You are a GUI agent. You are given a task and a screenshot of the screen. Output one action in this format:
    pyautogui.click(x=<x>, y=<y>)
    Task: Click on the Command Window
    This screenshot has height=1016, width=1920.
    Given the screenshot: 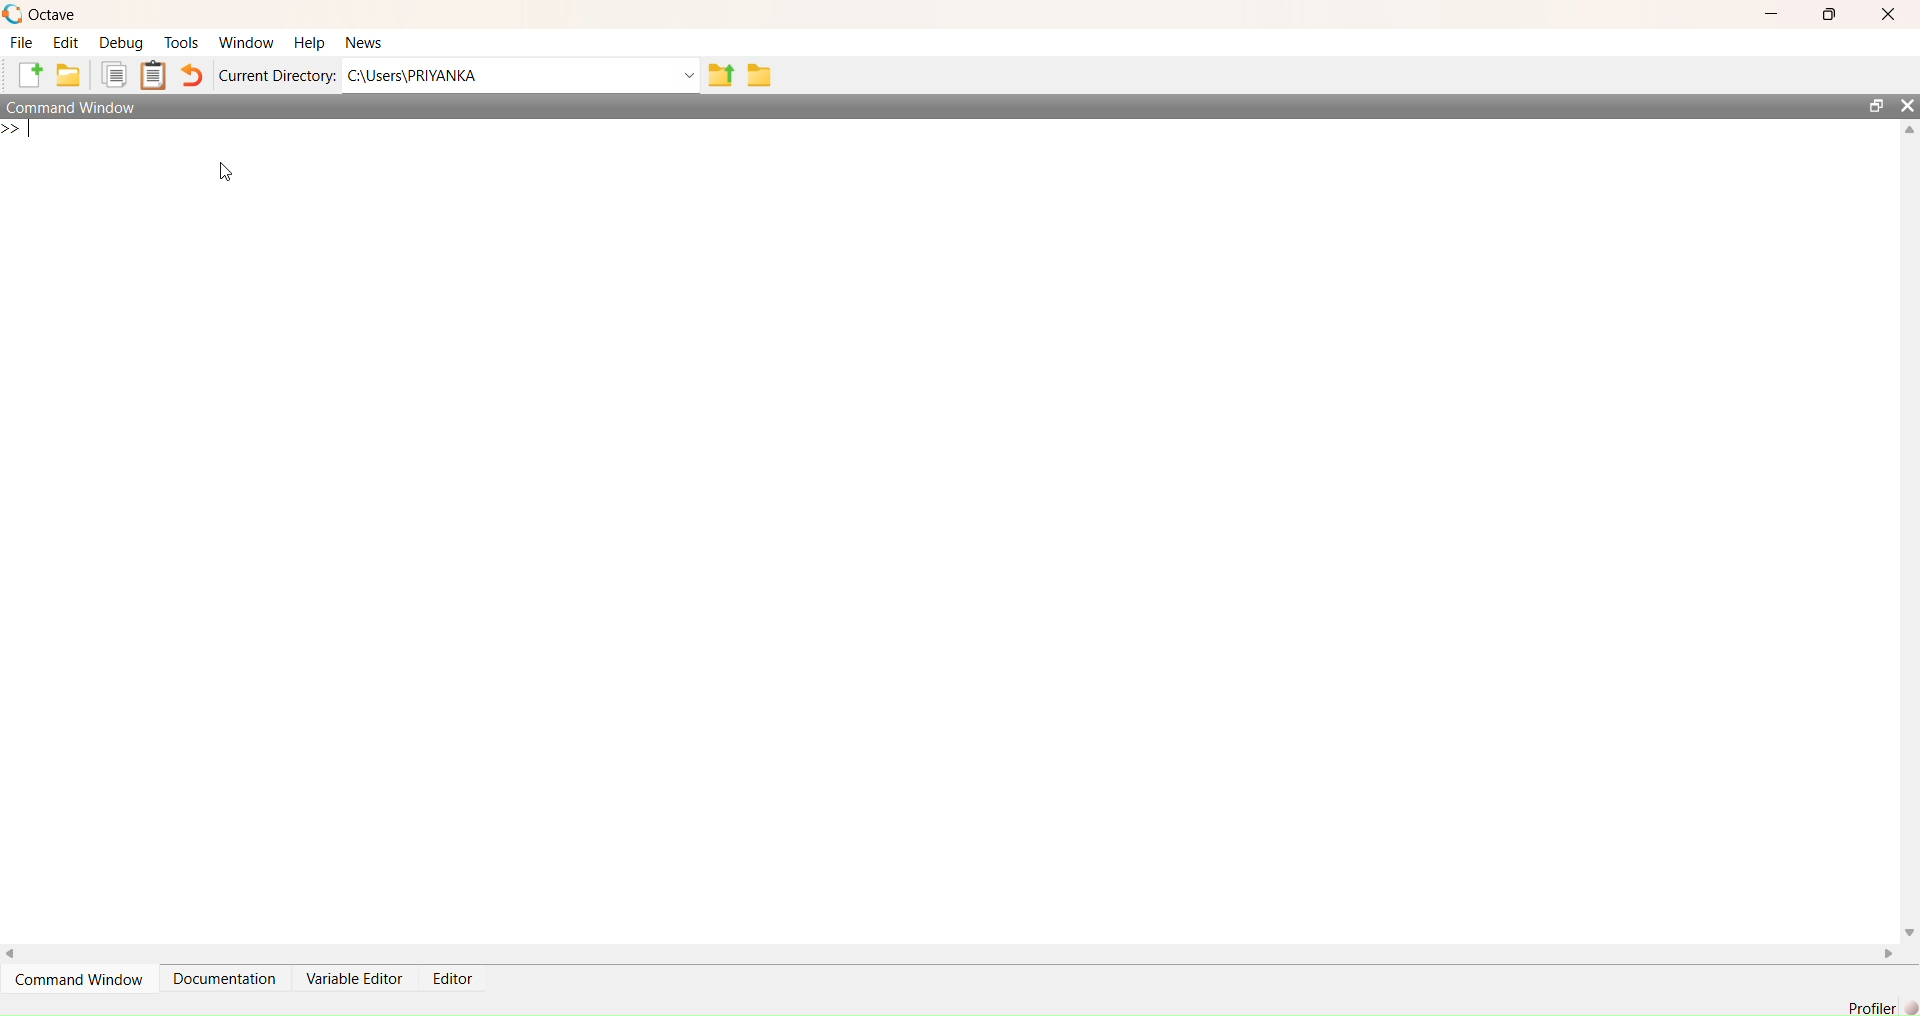 What is the action you would take?
    pyautogui.click(x=84, y=980)
    